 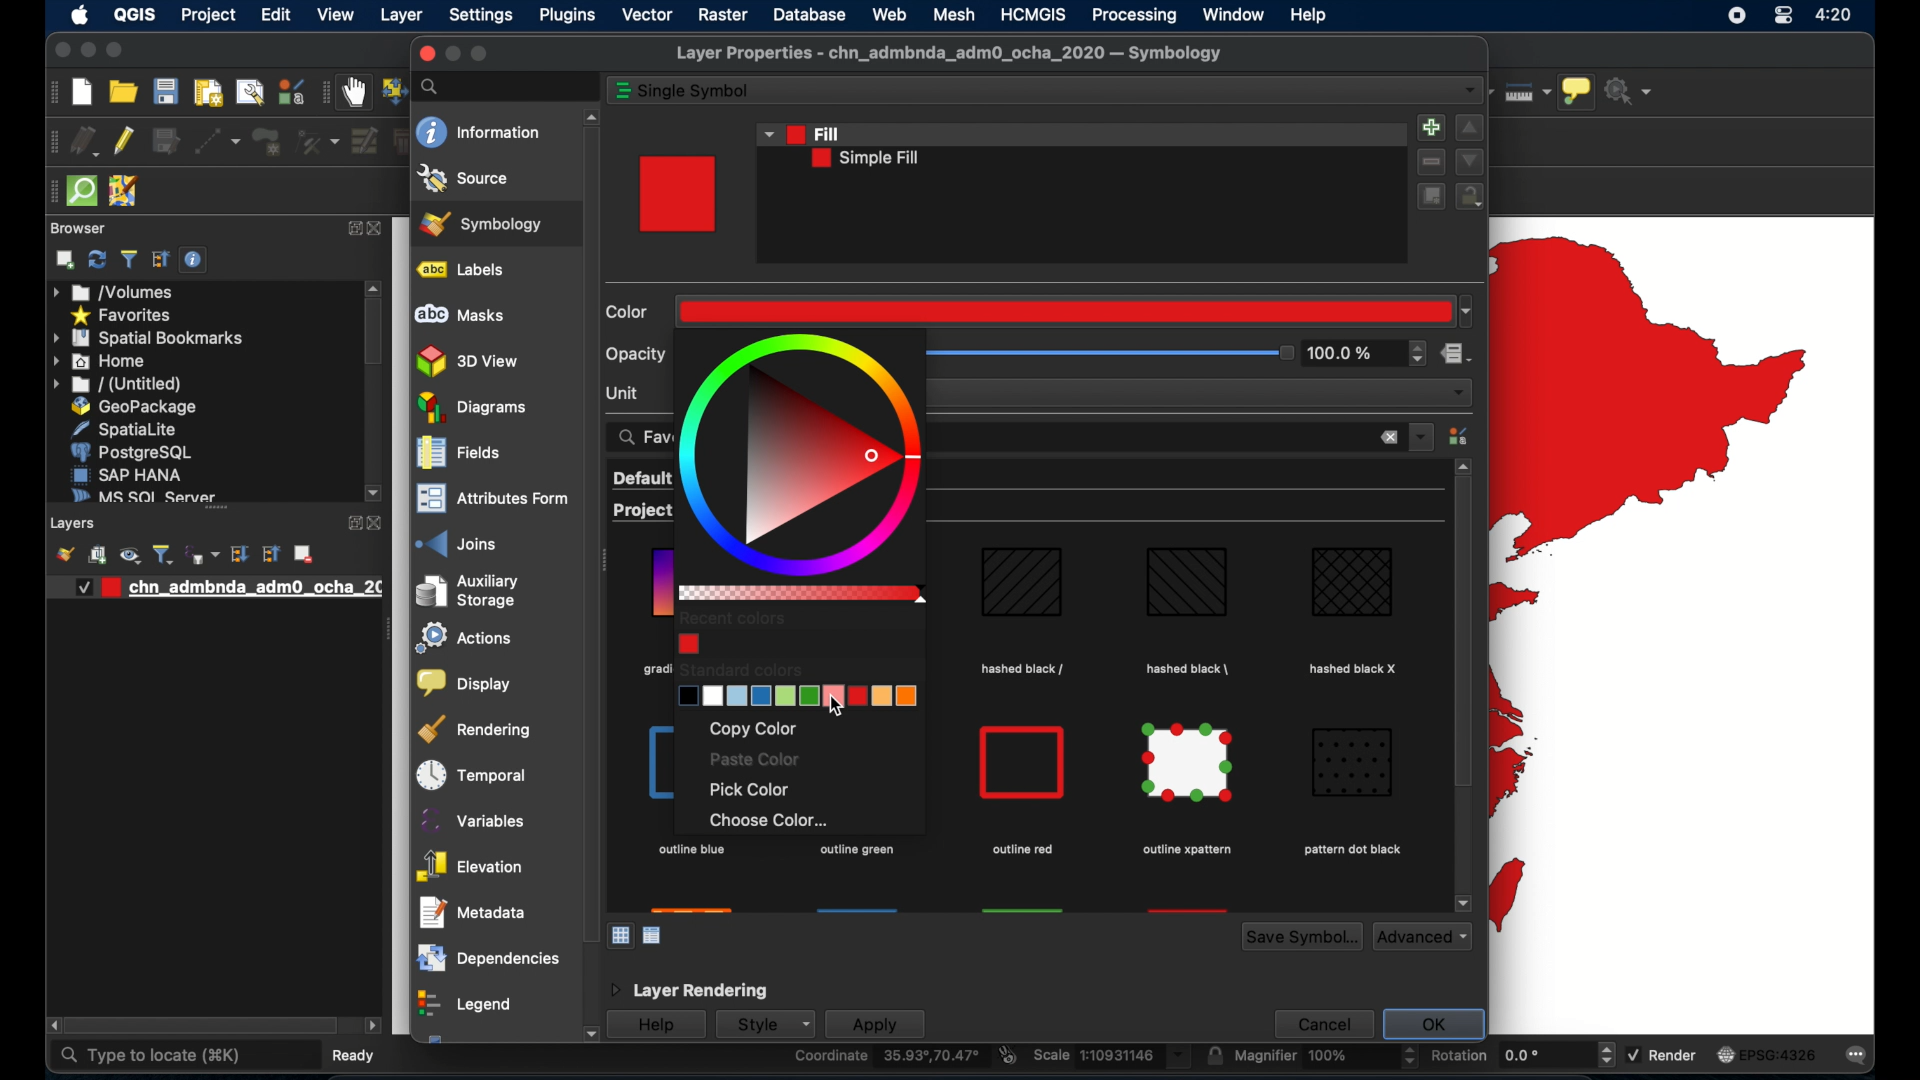 I want to click on plugins, so click(x=567, y=18).